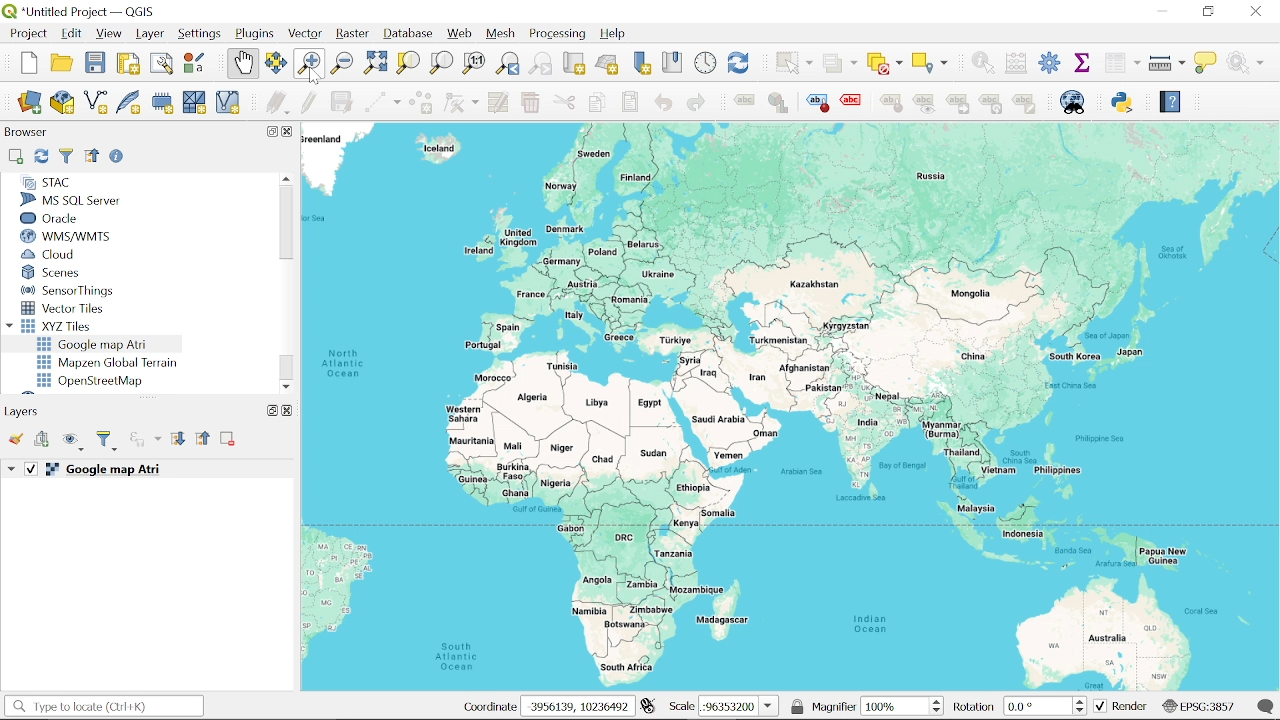  I want to click on Scenes, so click(69, 273).